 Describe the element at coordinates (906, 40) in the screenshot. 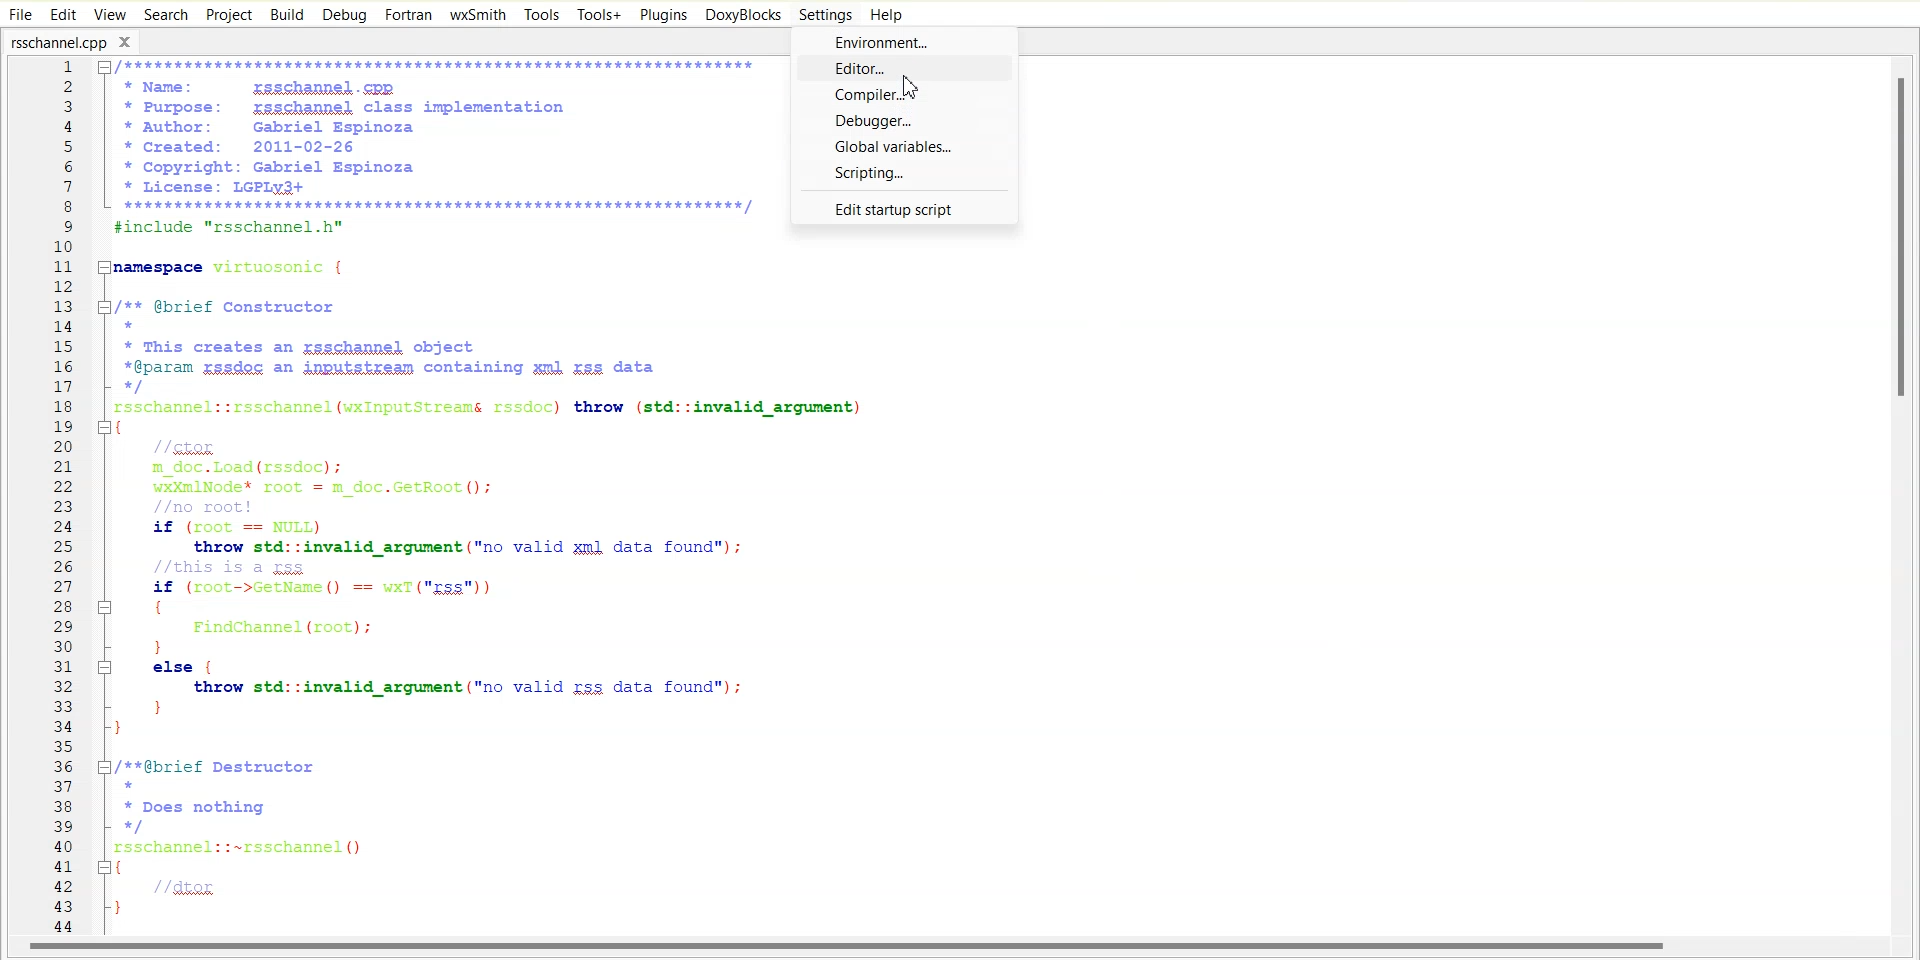

I see `Environment` at that location.